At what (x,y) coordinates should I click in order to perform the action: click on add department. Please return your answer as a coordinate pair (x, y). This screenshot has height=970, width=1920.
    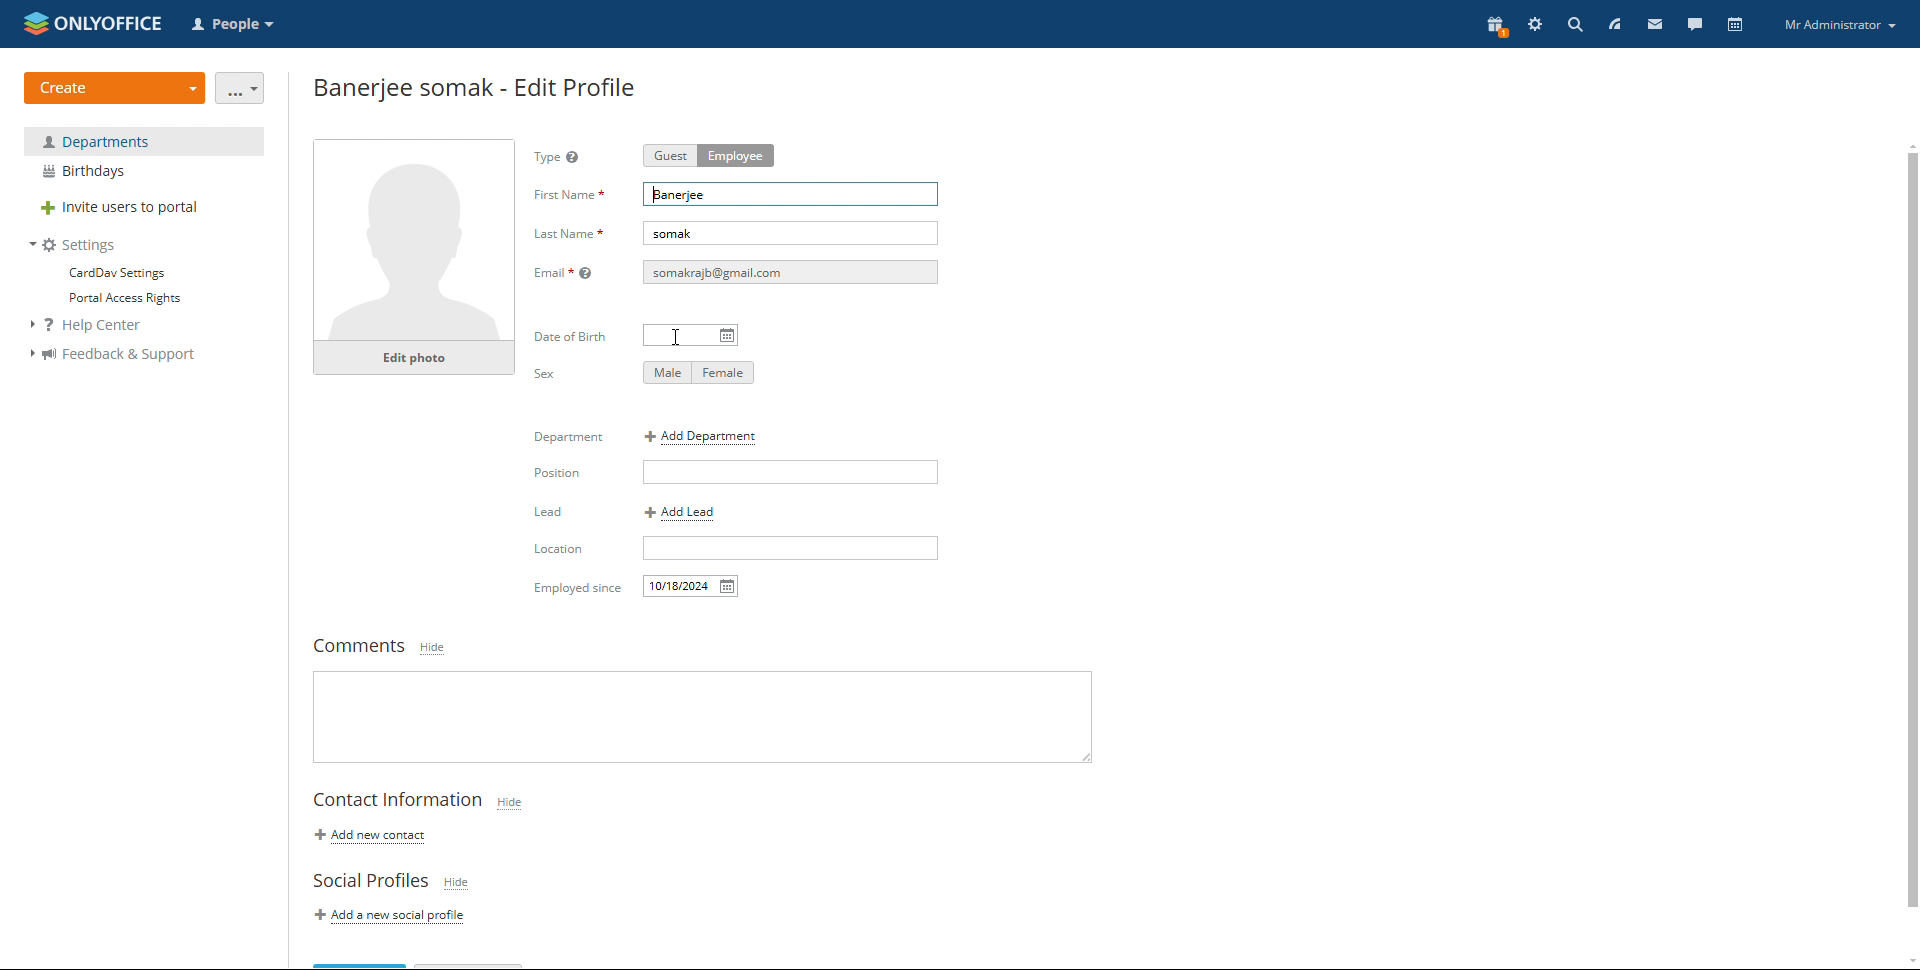
    Looking at the image, I should click on (703, 437).